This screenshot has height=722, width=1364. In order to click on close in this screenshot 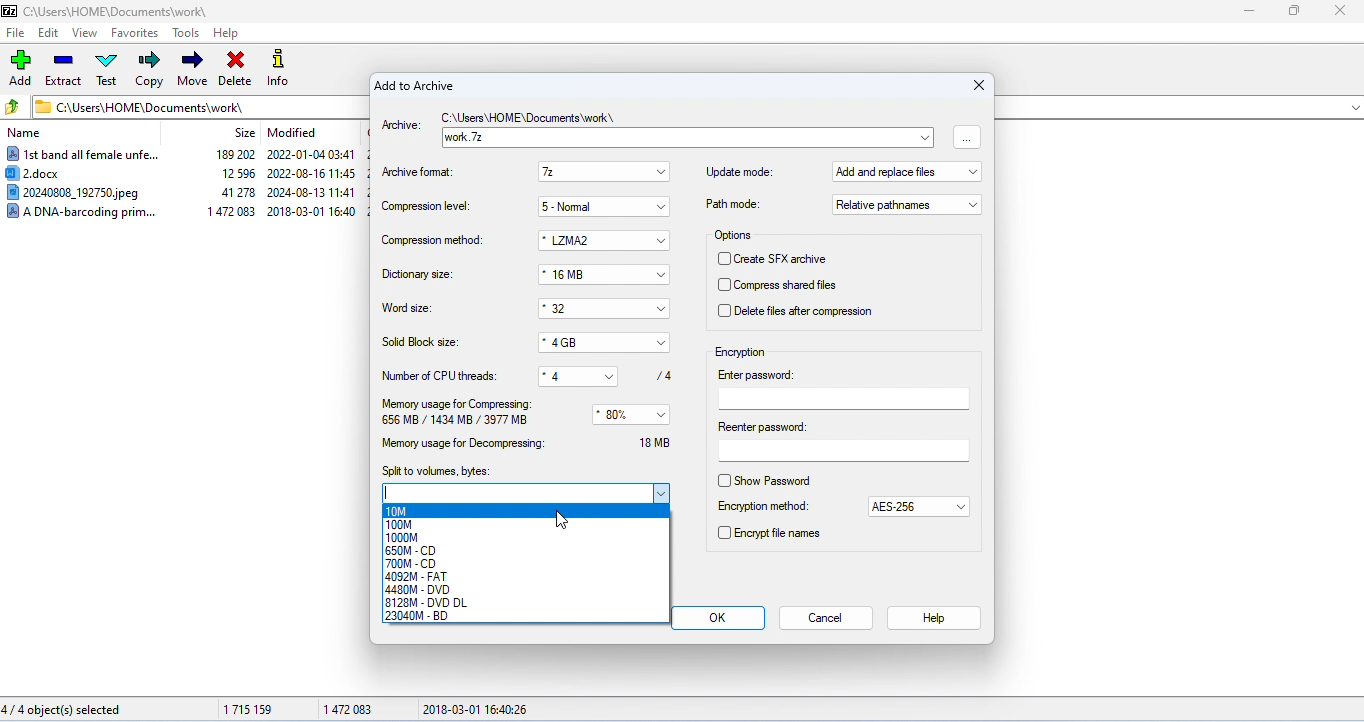, I will do `click(1338, 11)`.